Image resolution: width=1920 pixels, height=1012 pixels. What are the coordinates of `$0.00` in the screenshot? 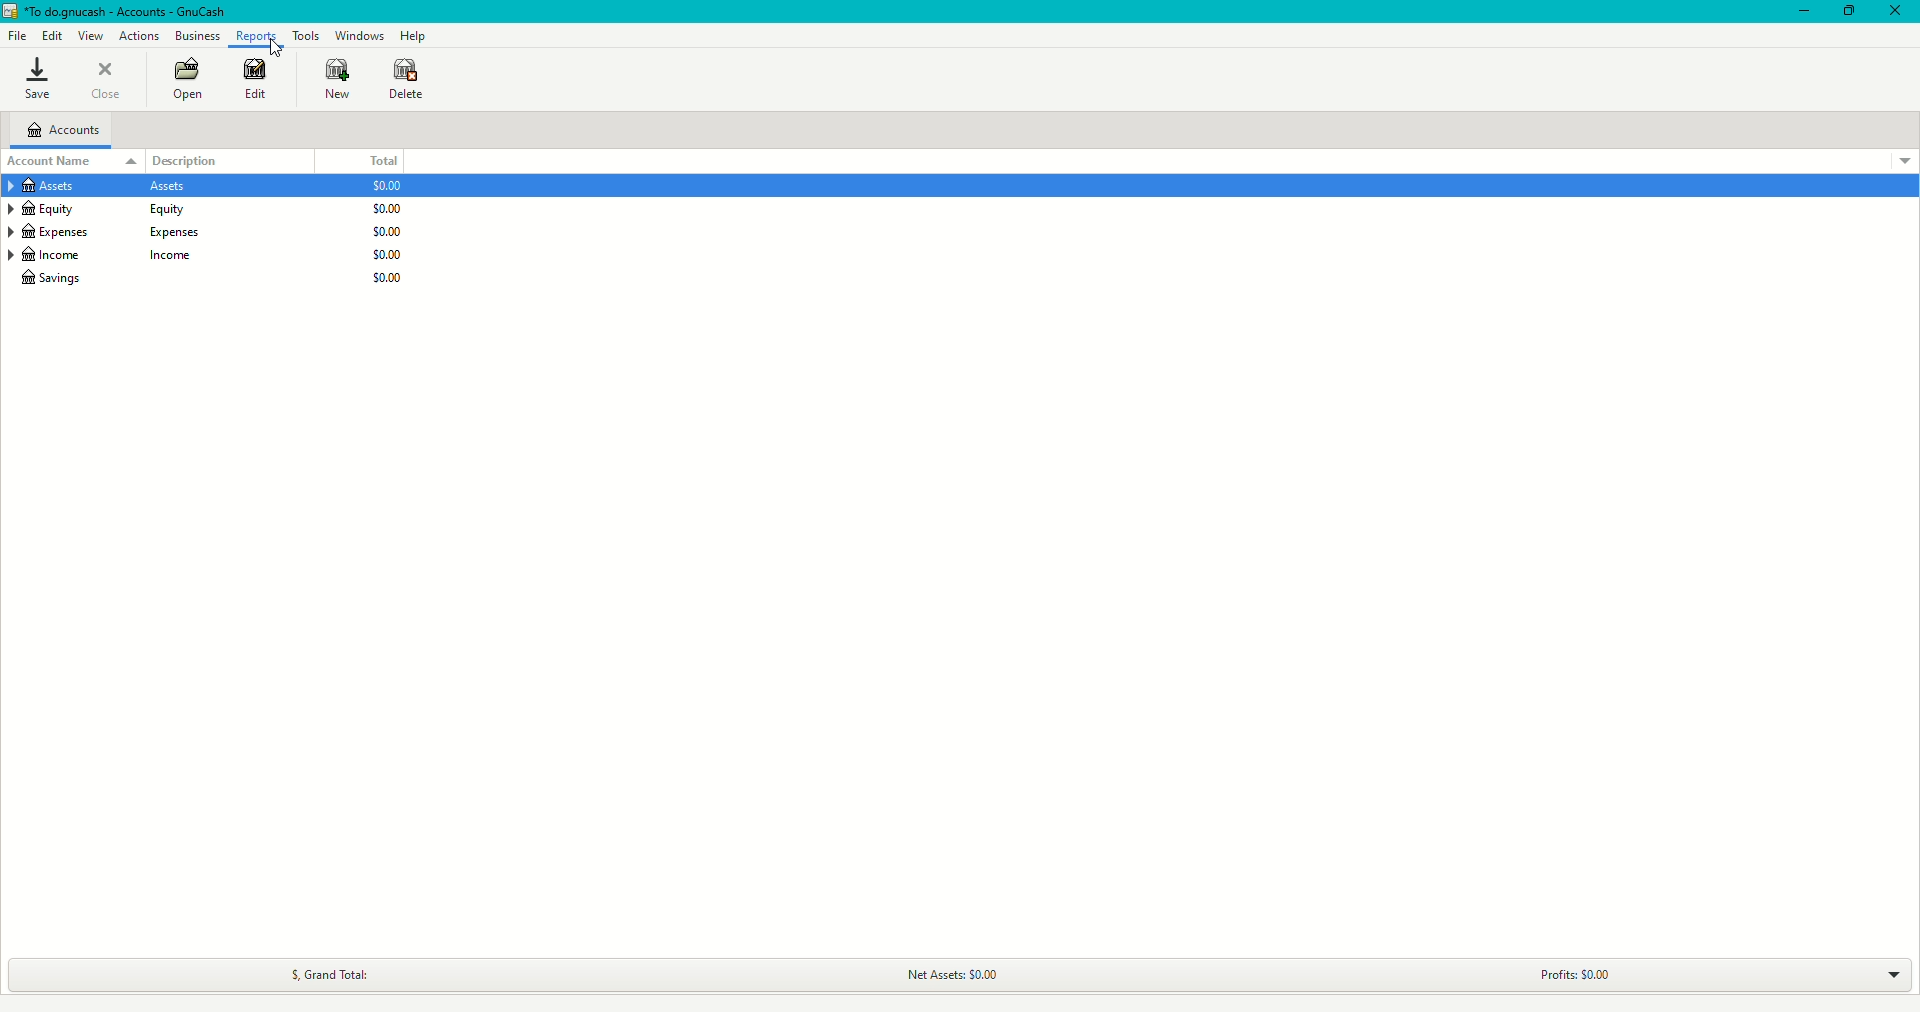 It's located at (388, 208).